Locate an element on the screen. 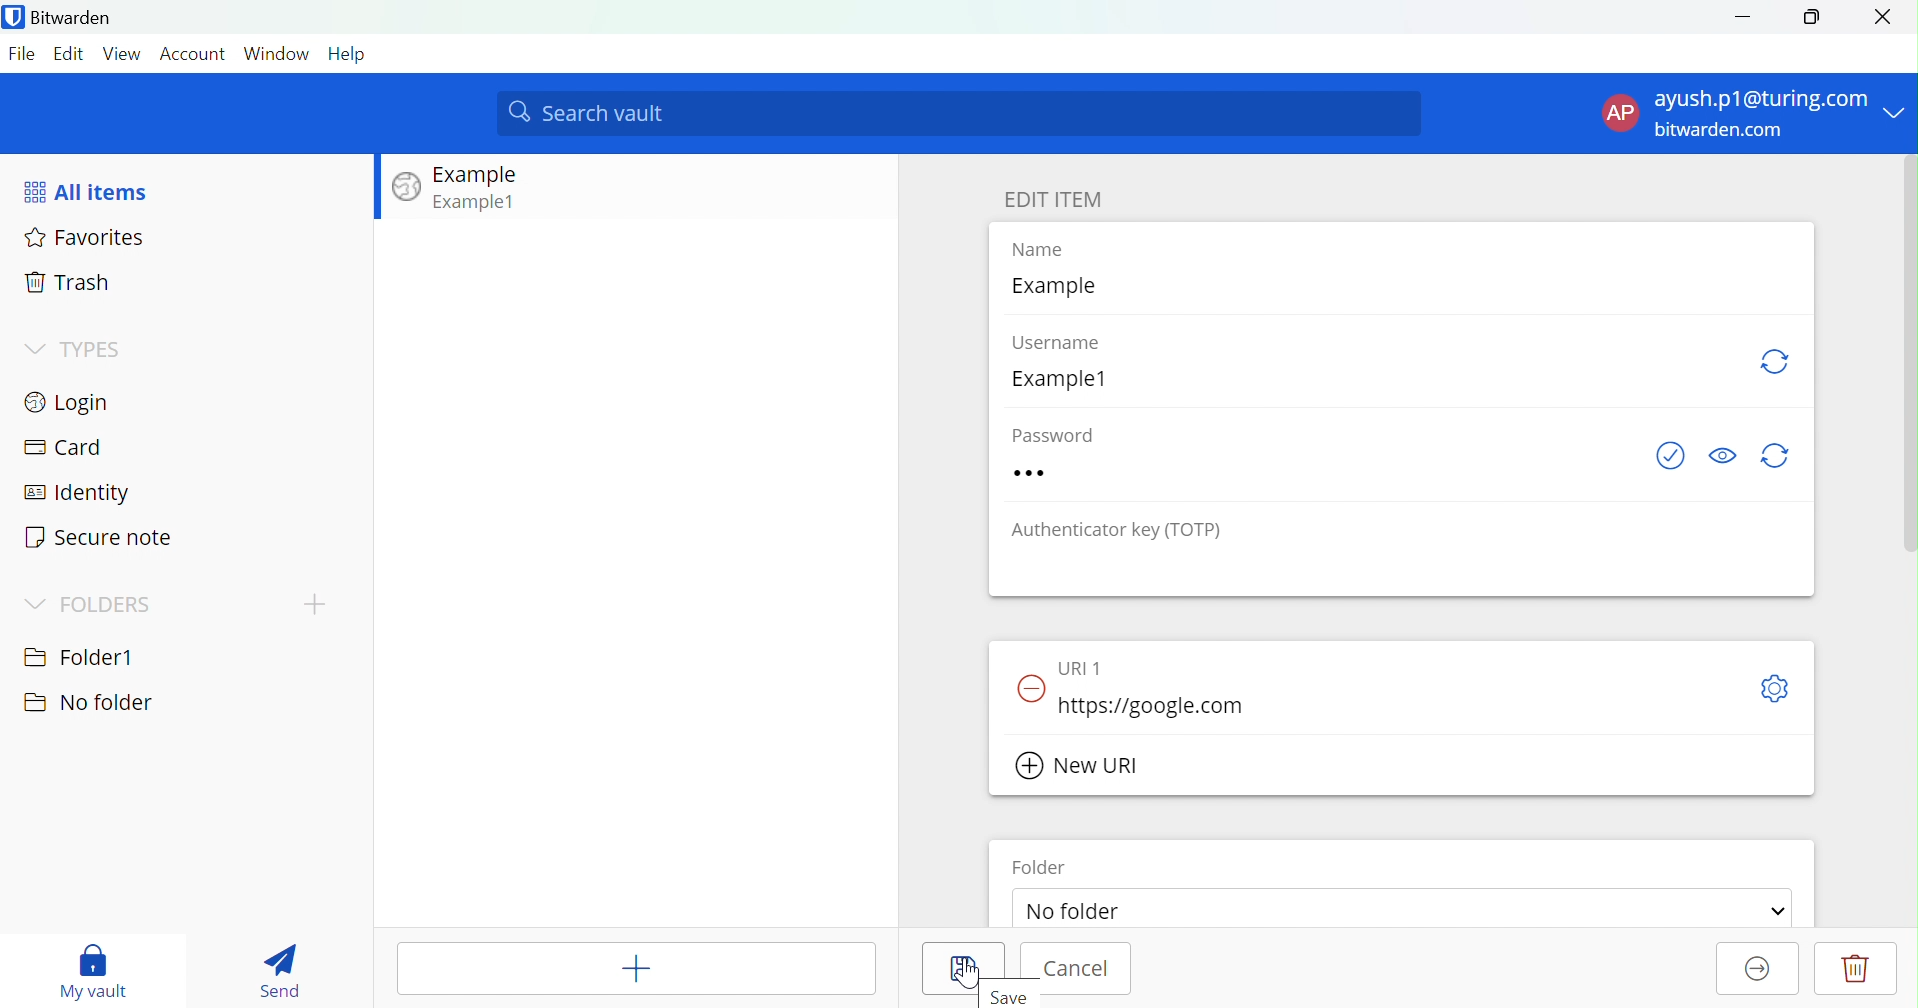  Secure note is located at coordinates (99, 538).